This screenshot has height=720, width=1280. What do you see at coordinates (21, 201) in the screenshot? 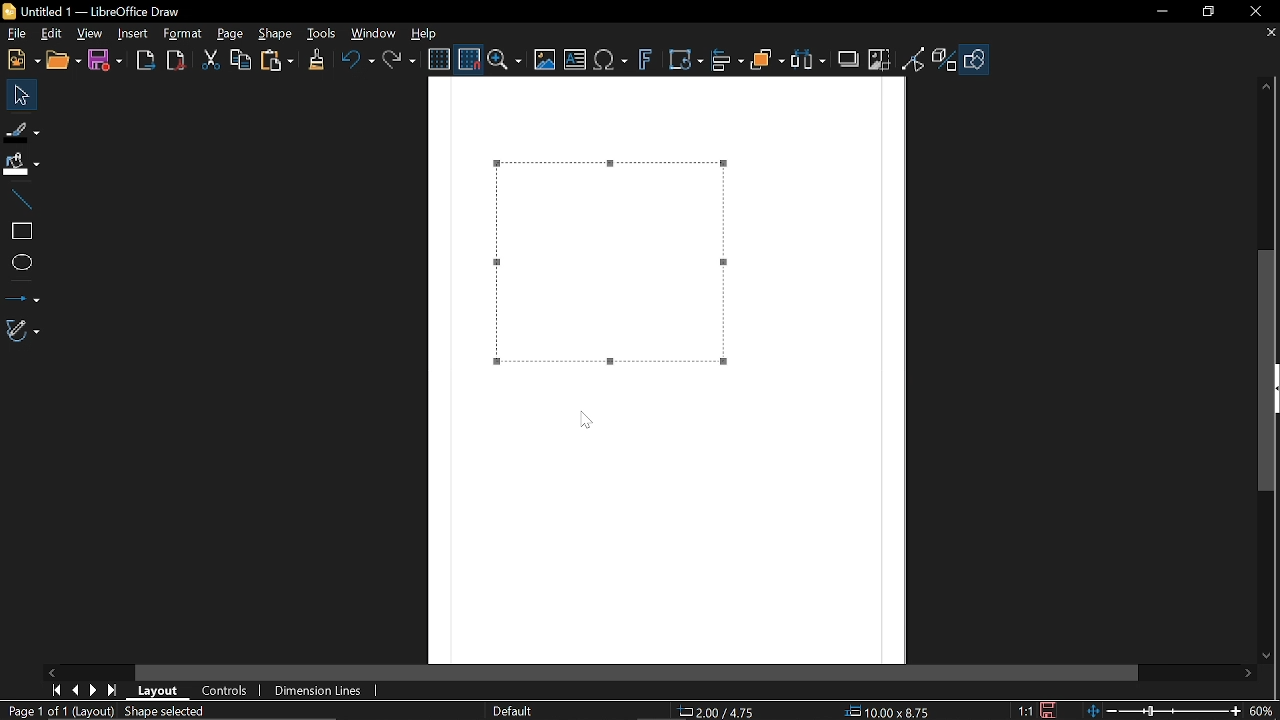
I see `Line` at bounding box center [21, 201].